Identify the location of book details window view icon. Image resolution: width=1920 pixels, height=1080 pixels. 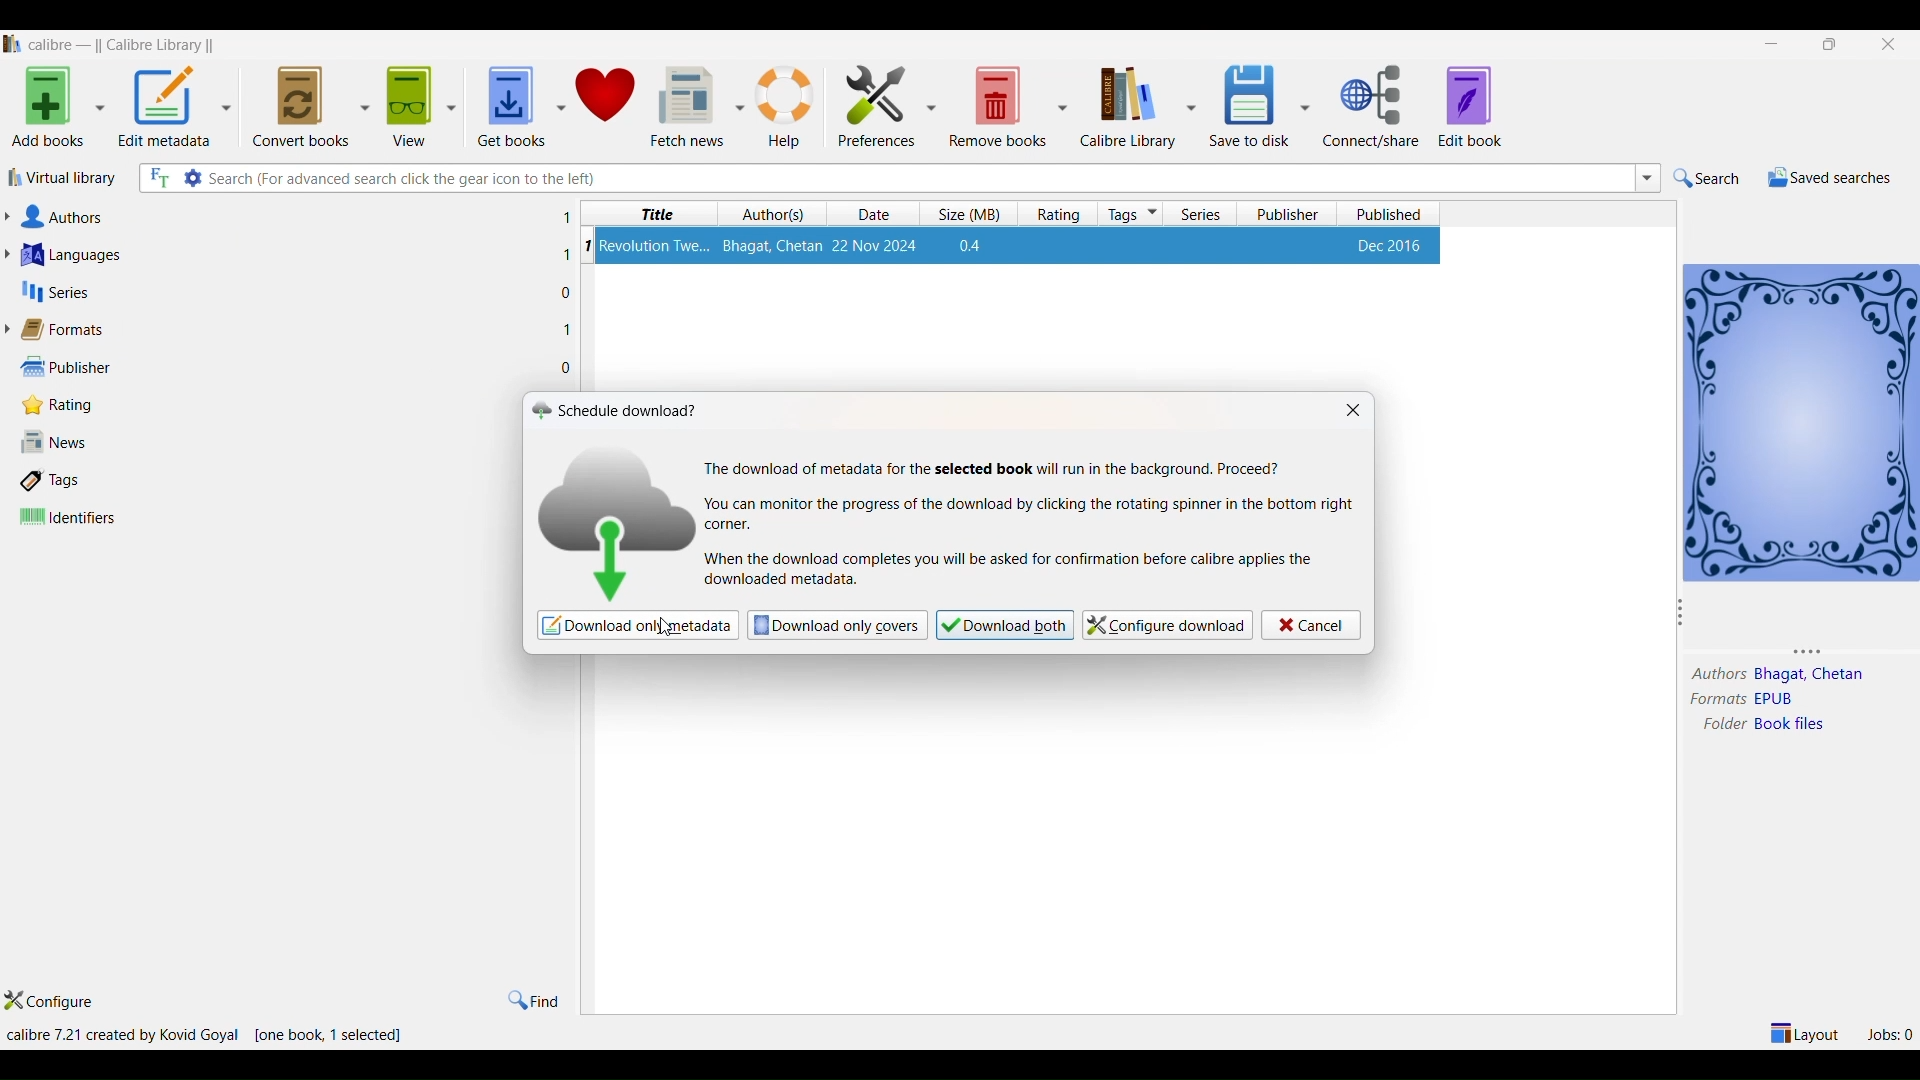
(1801, 420).